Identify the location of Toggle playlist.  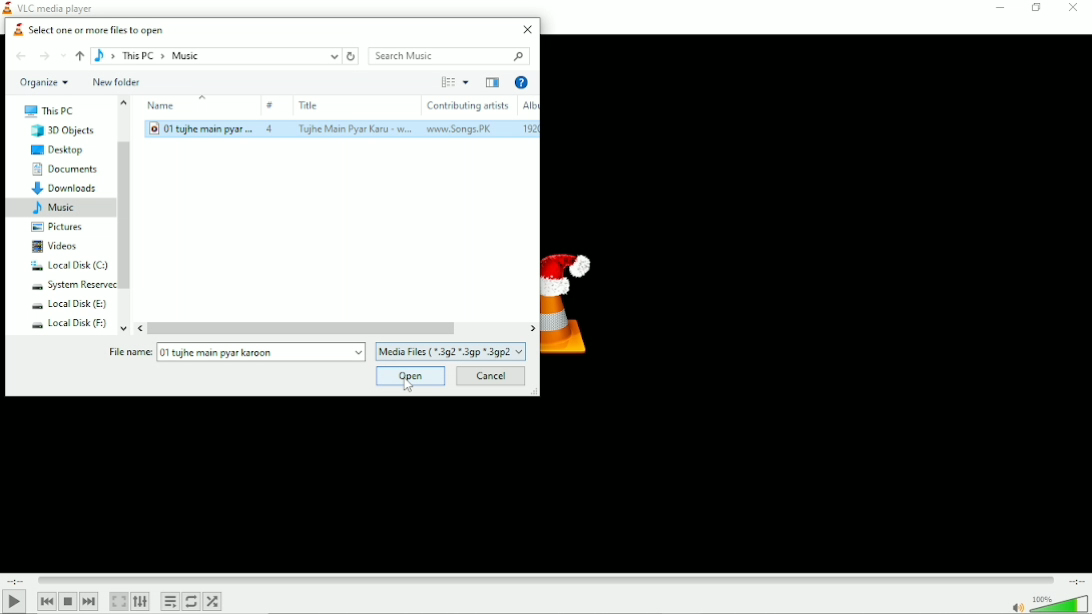
(169, 601).